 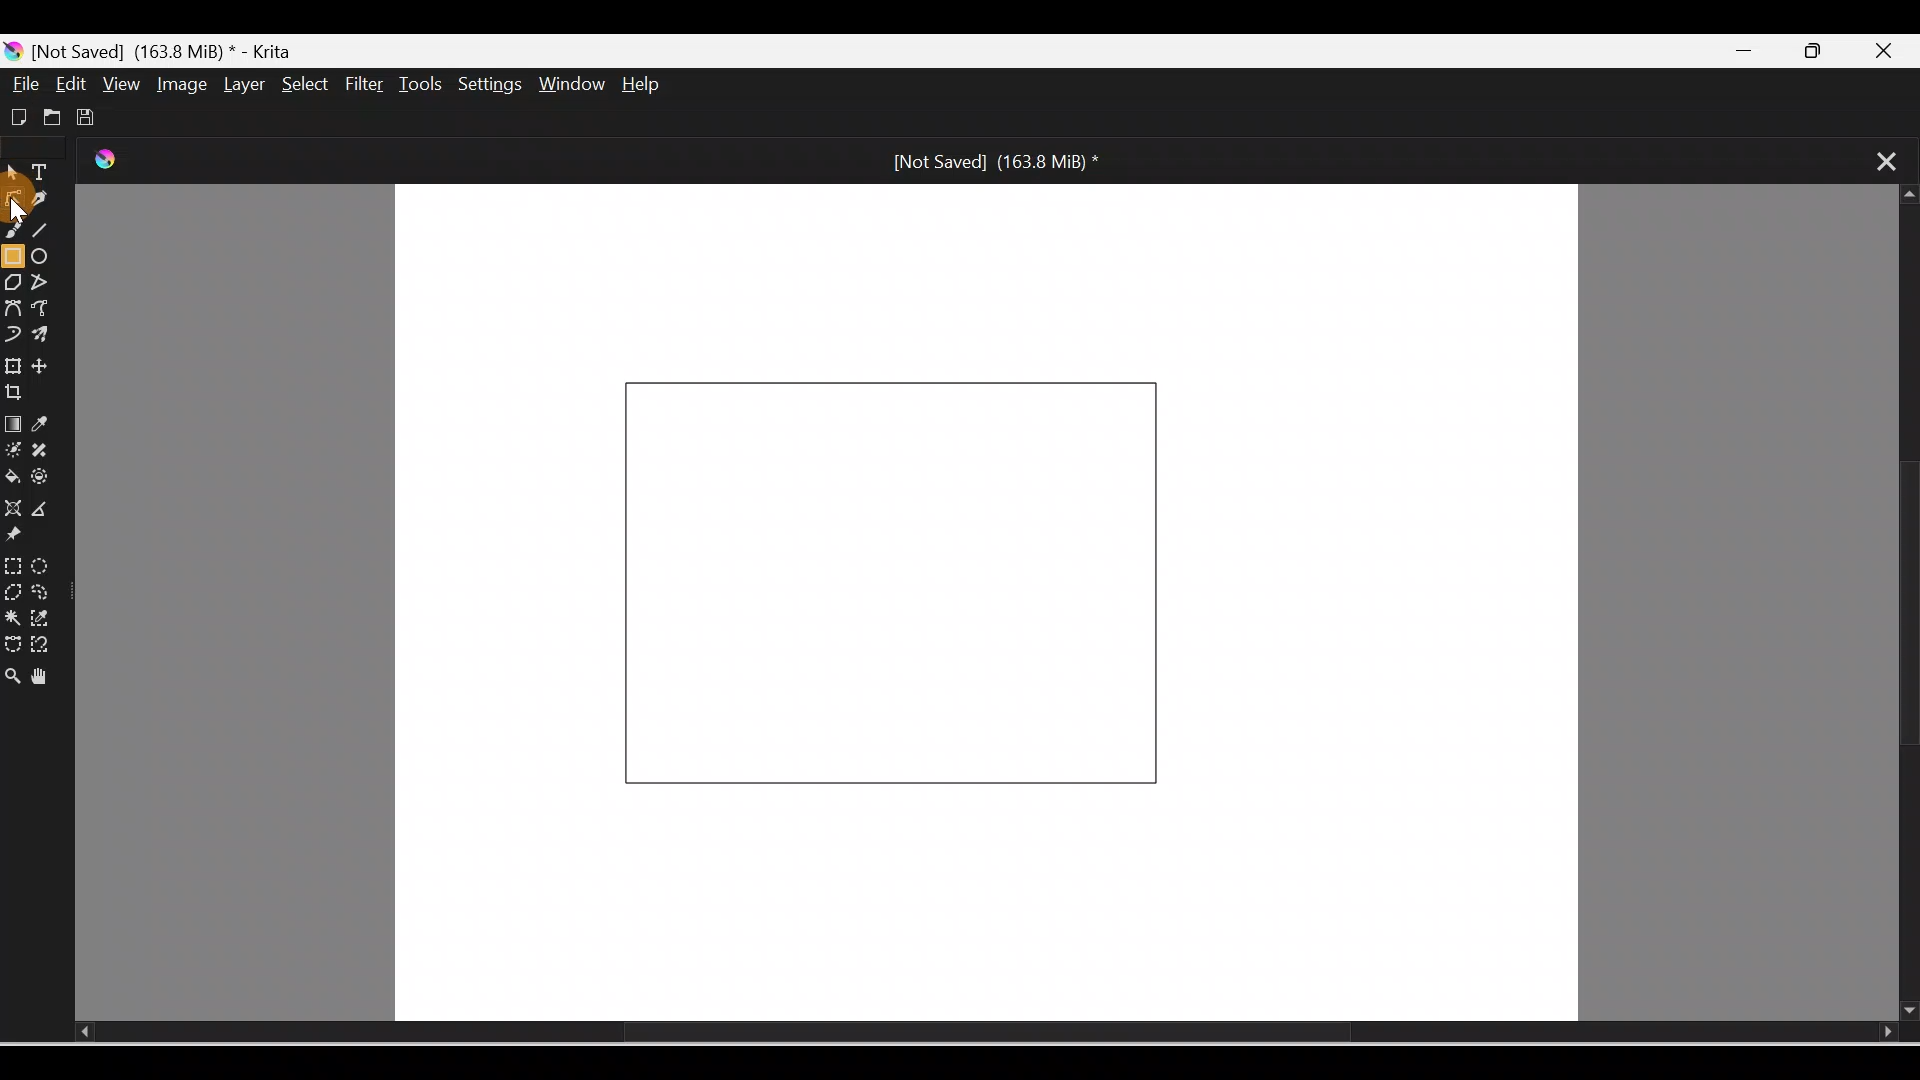 What do you see at coordinates (12, 282) in the screenshot?
I see `Polygon` at bounding box center [12, 282].